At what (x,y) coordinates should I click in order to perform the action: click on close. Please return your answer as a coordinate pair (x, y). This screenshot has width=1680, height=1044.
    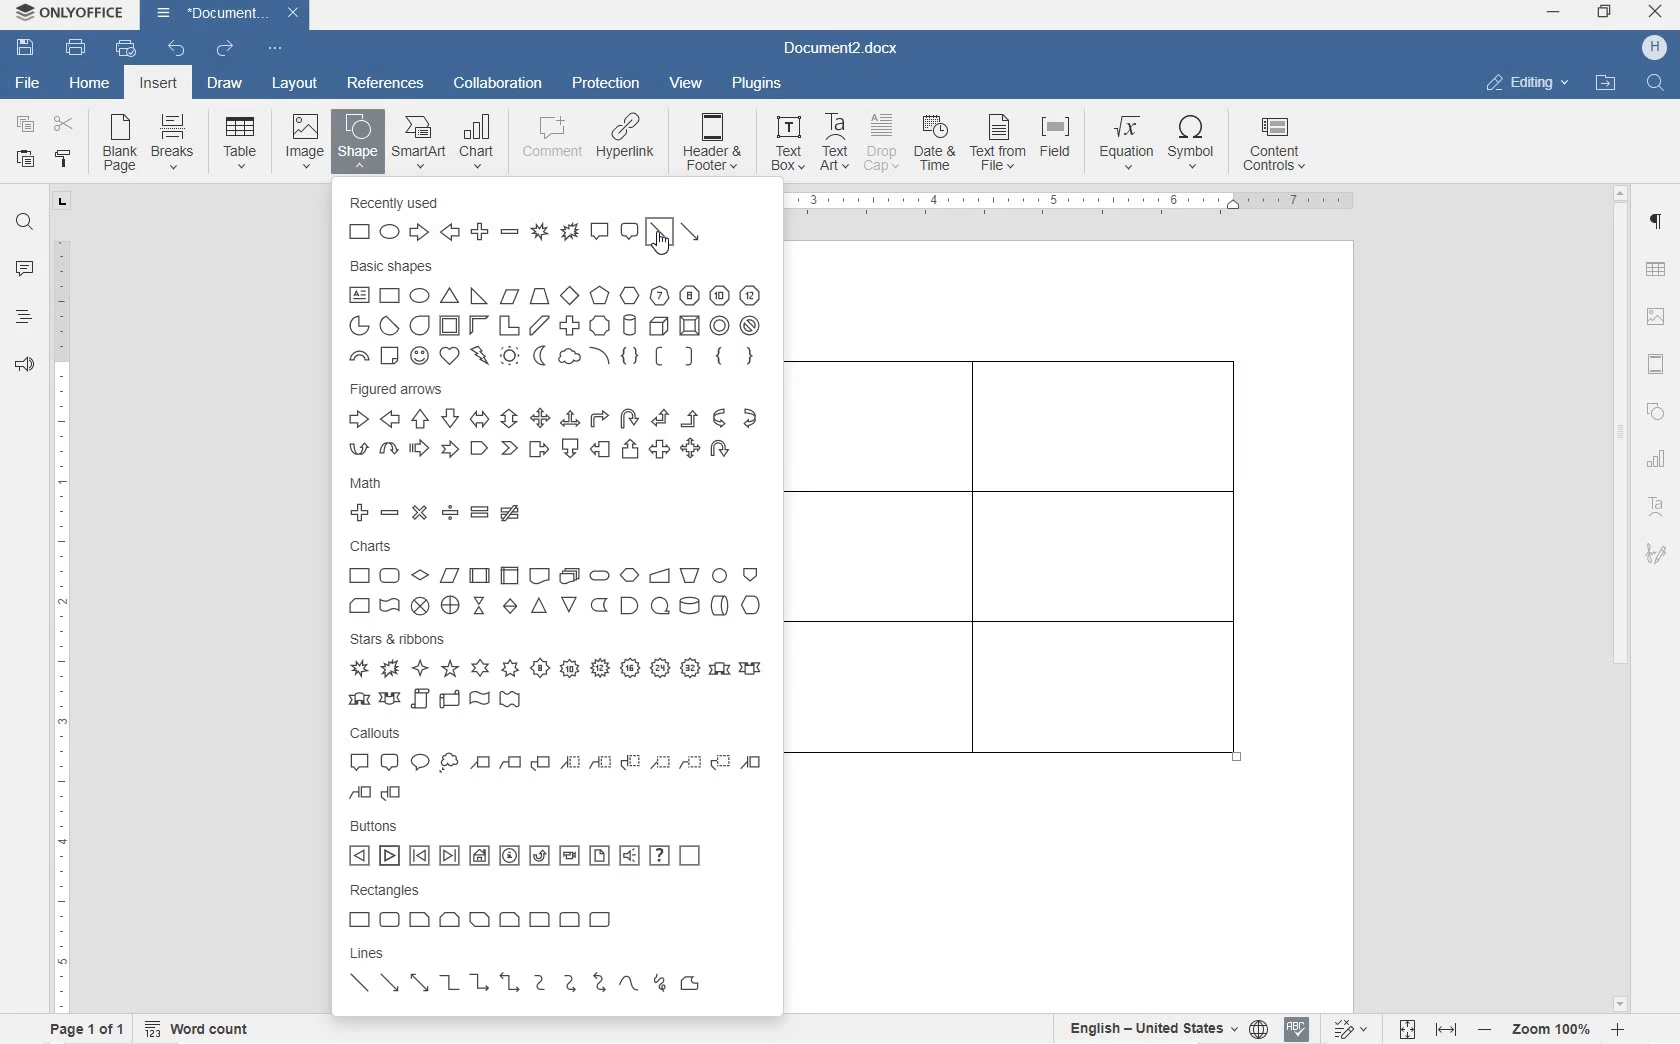
    Looking at the image, I should click on (1655, 13).